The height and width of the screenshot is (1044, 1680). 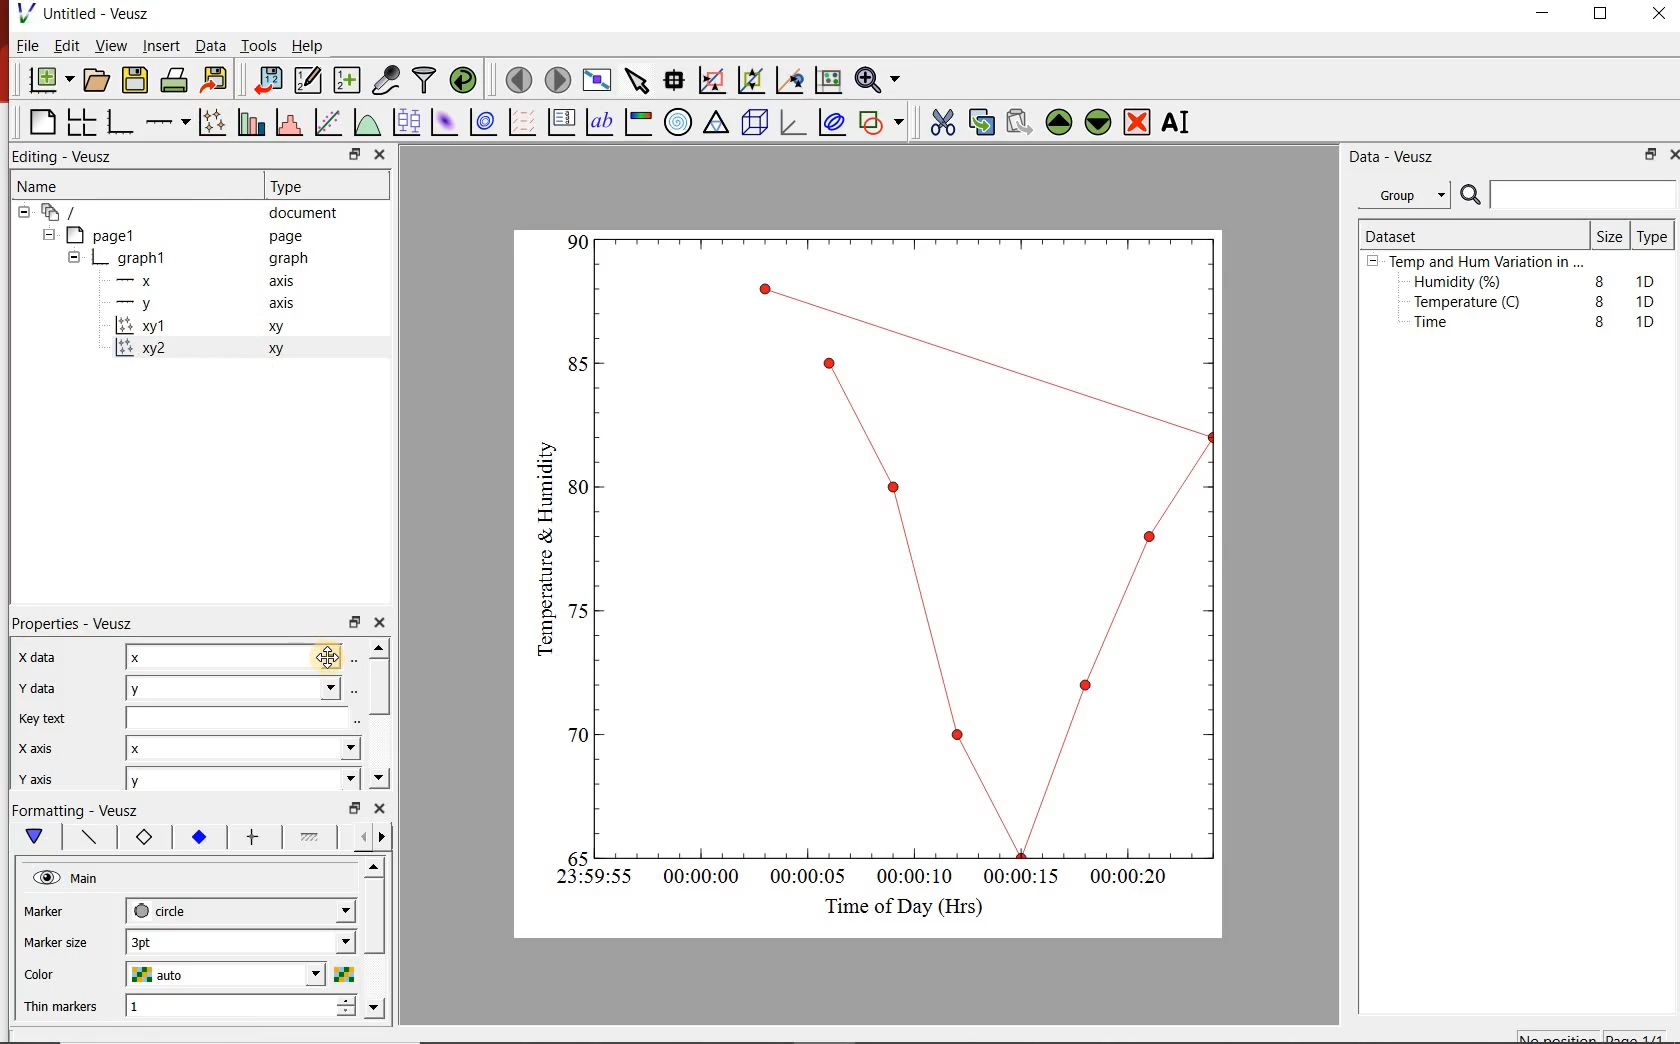 What do you see at coordinates (80, 812) in the screenshot?
I see `Formatting - Veusz` at bounding box center [80, 812].